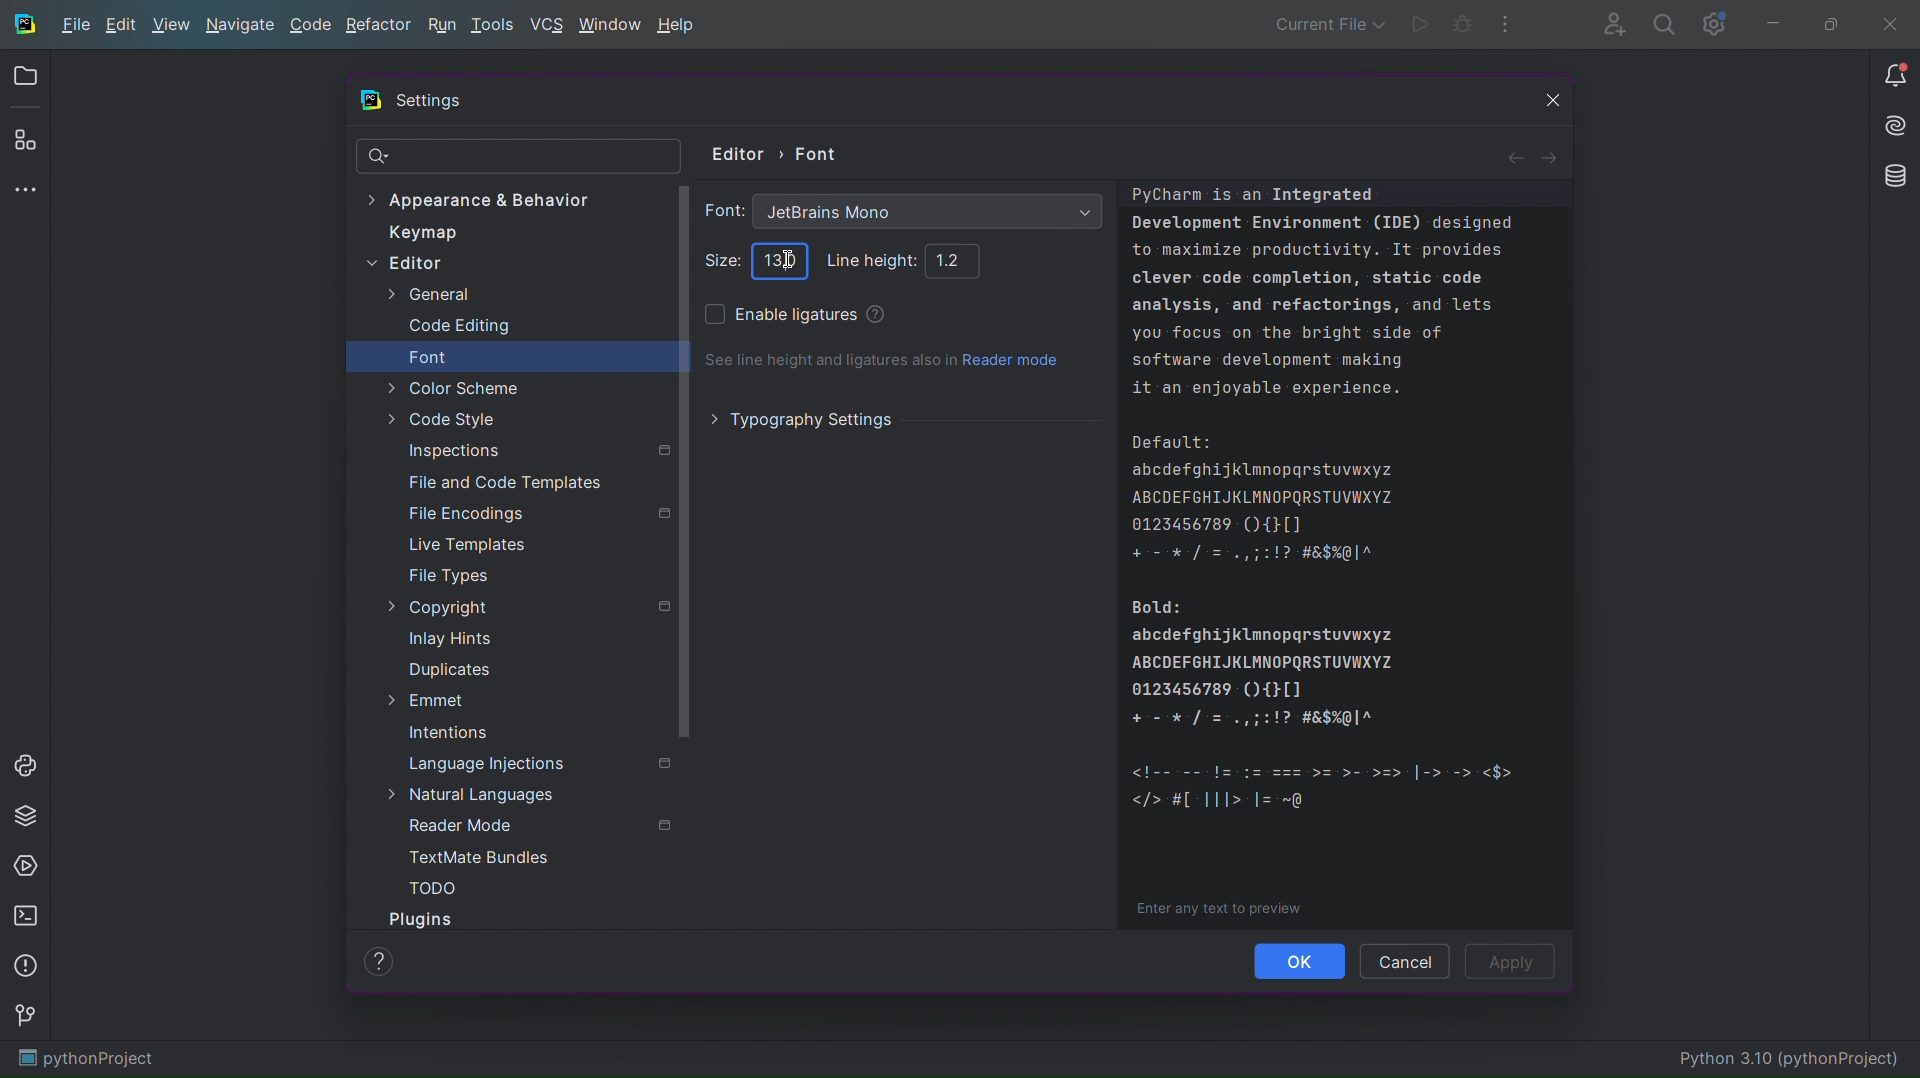  I want to click on pythonProject, so click(86, 1060).